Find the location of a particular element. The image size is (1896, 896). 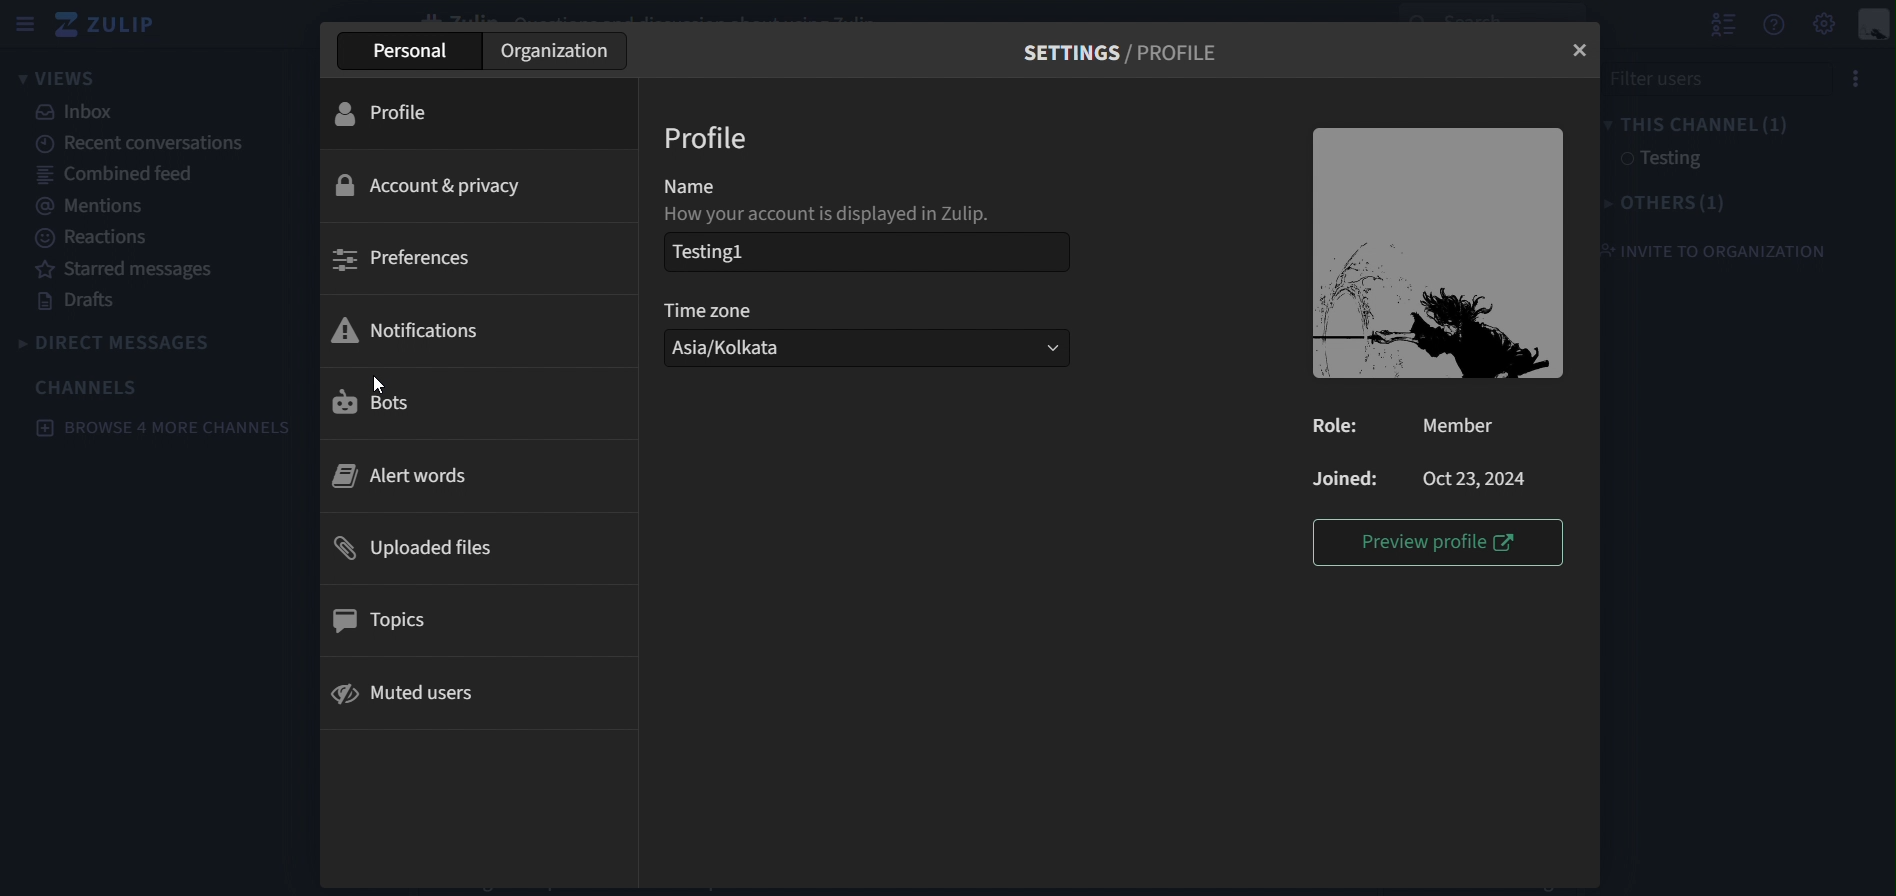

hide sidebar is located at coordinates (21, 27).